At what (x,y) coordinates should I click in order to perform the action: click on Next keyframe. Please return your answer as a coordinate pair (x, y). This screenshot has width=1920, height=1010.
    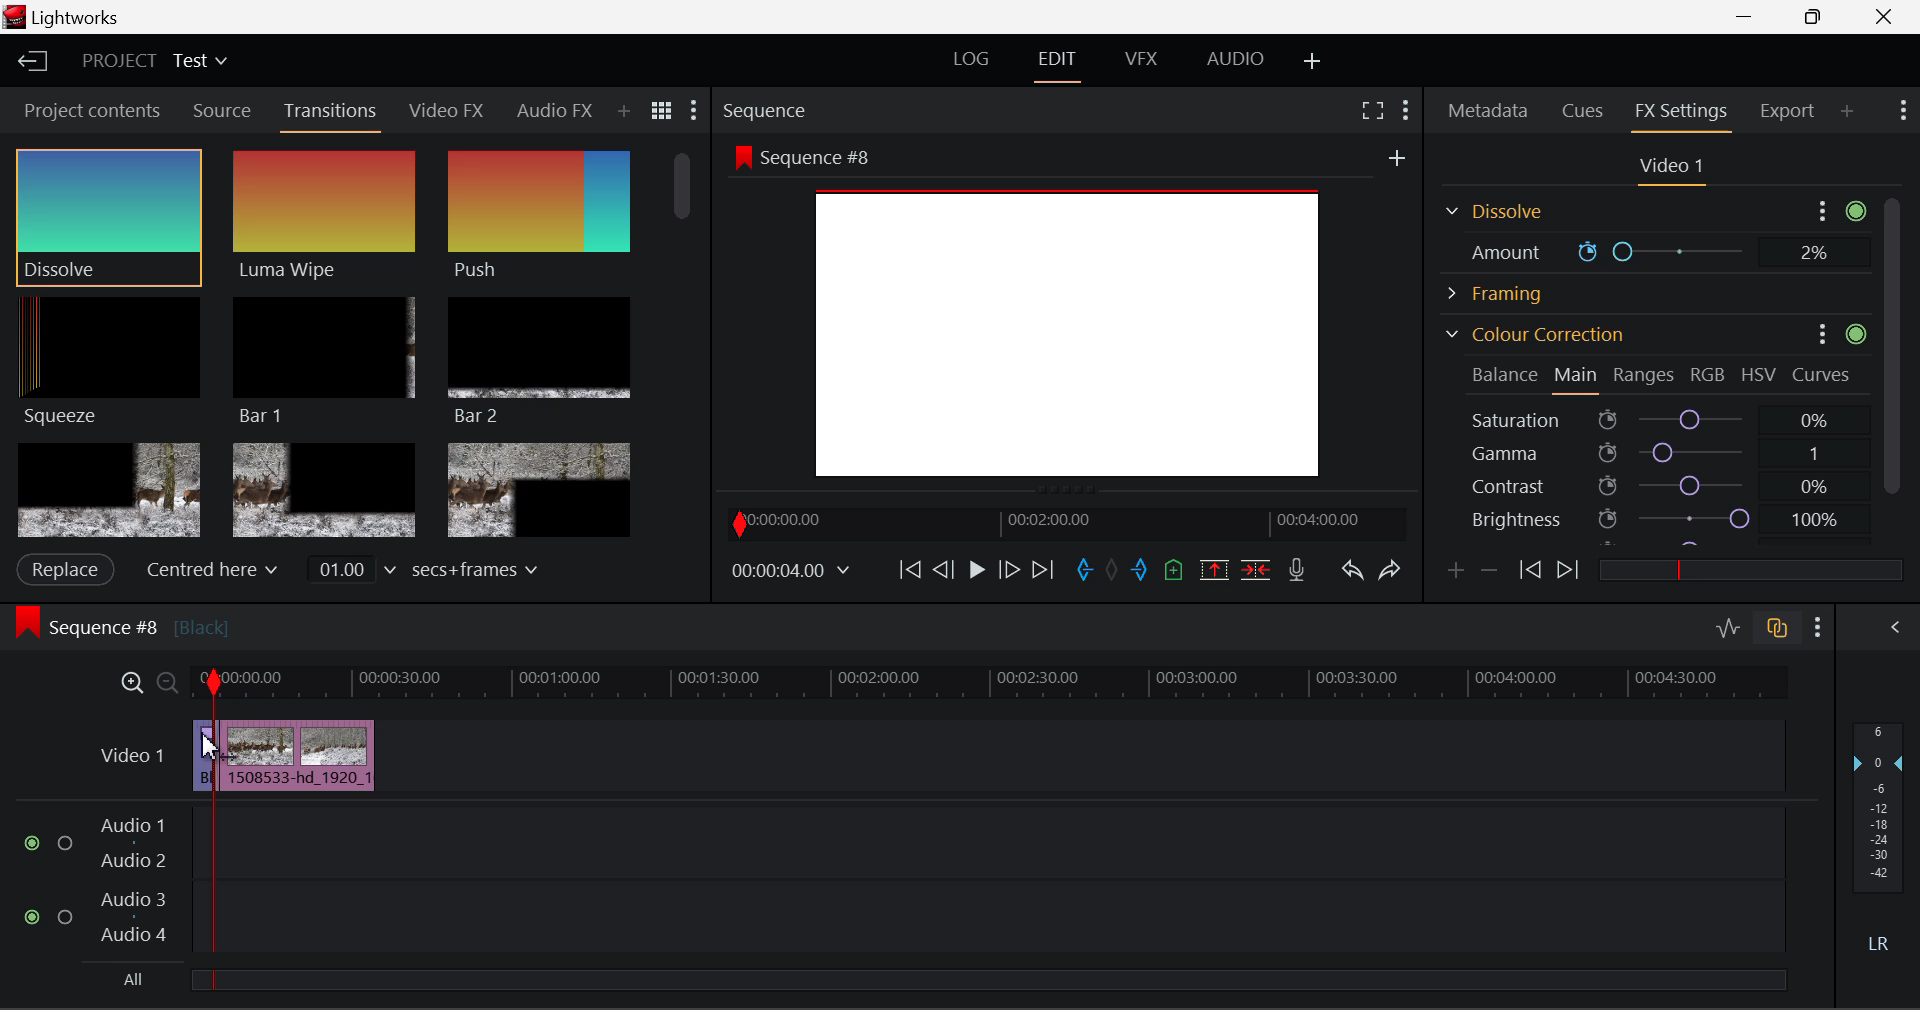
    Looking at the image, I should click on (1570, 571).